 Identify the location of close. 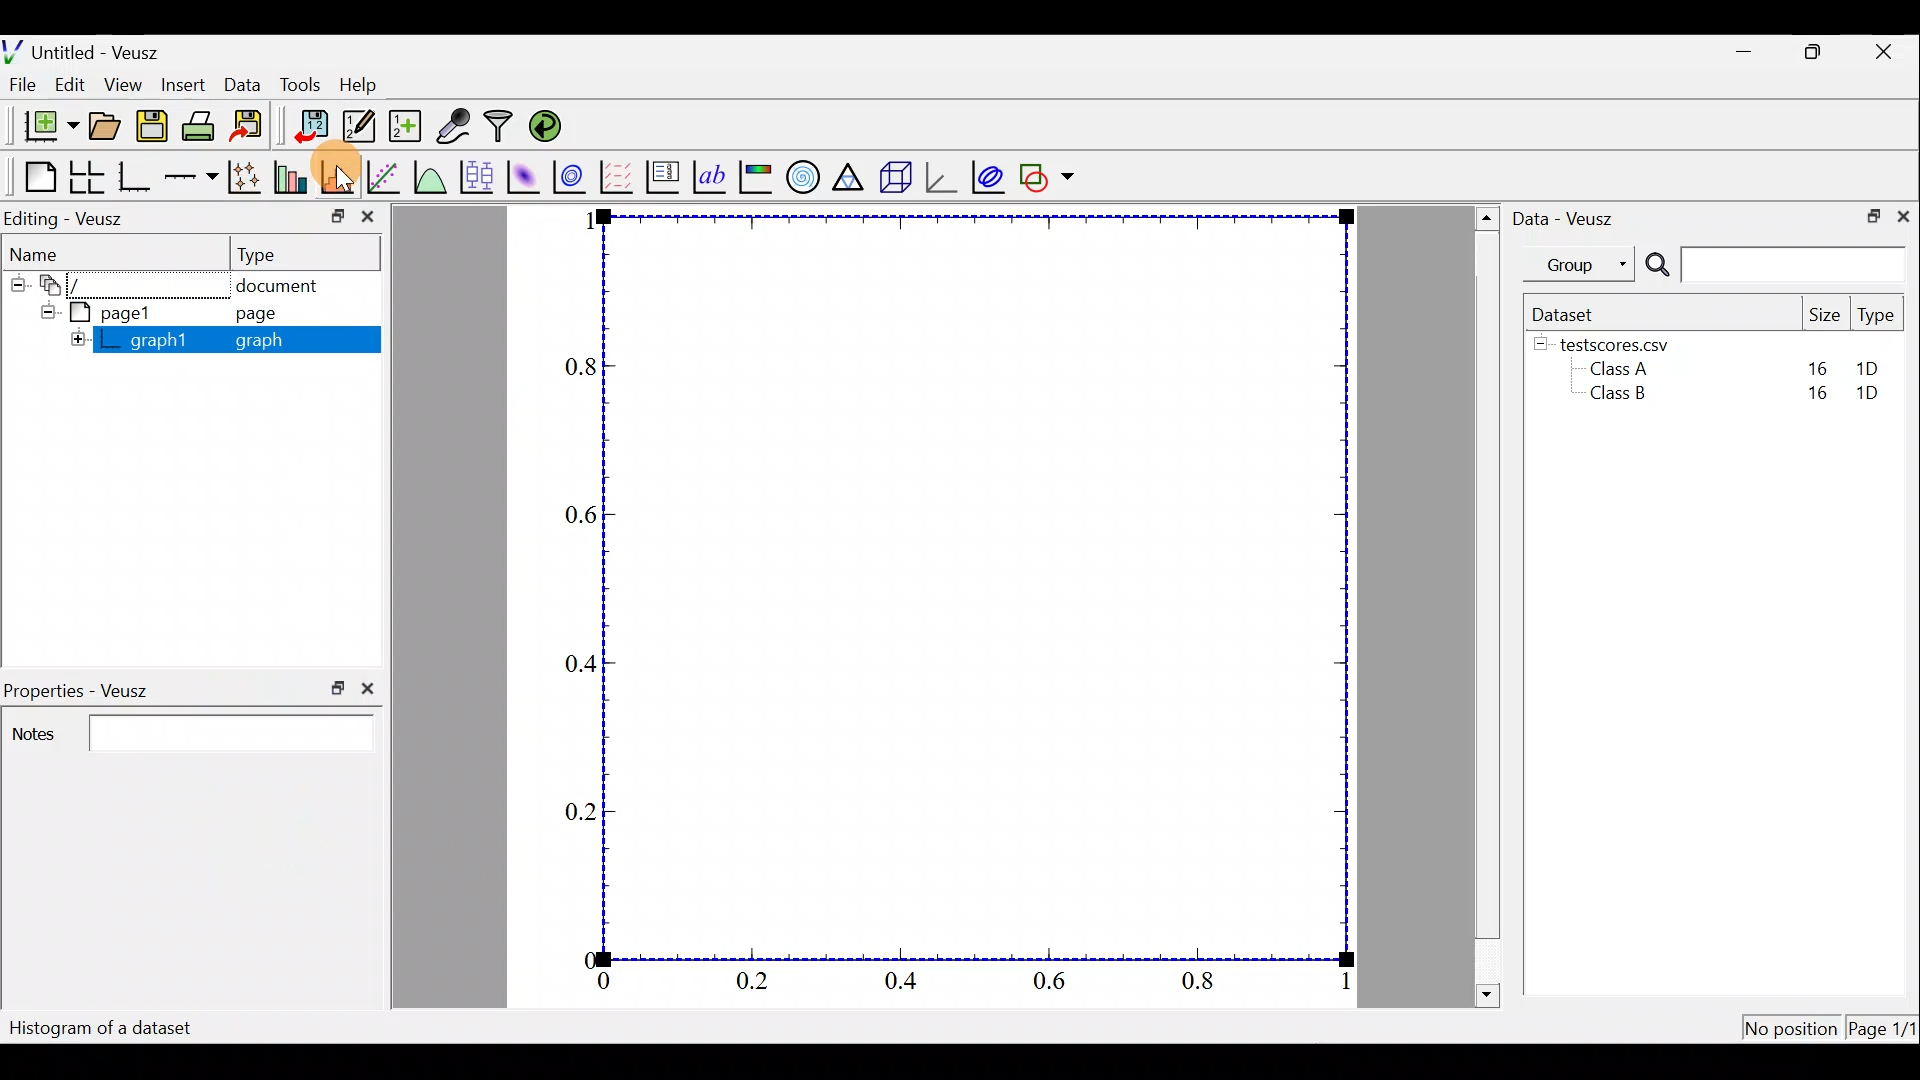
(371, 688).